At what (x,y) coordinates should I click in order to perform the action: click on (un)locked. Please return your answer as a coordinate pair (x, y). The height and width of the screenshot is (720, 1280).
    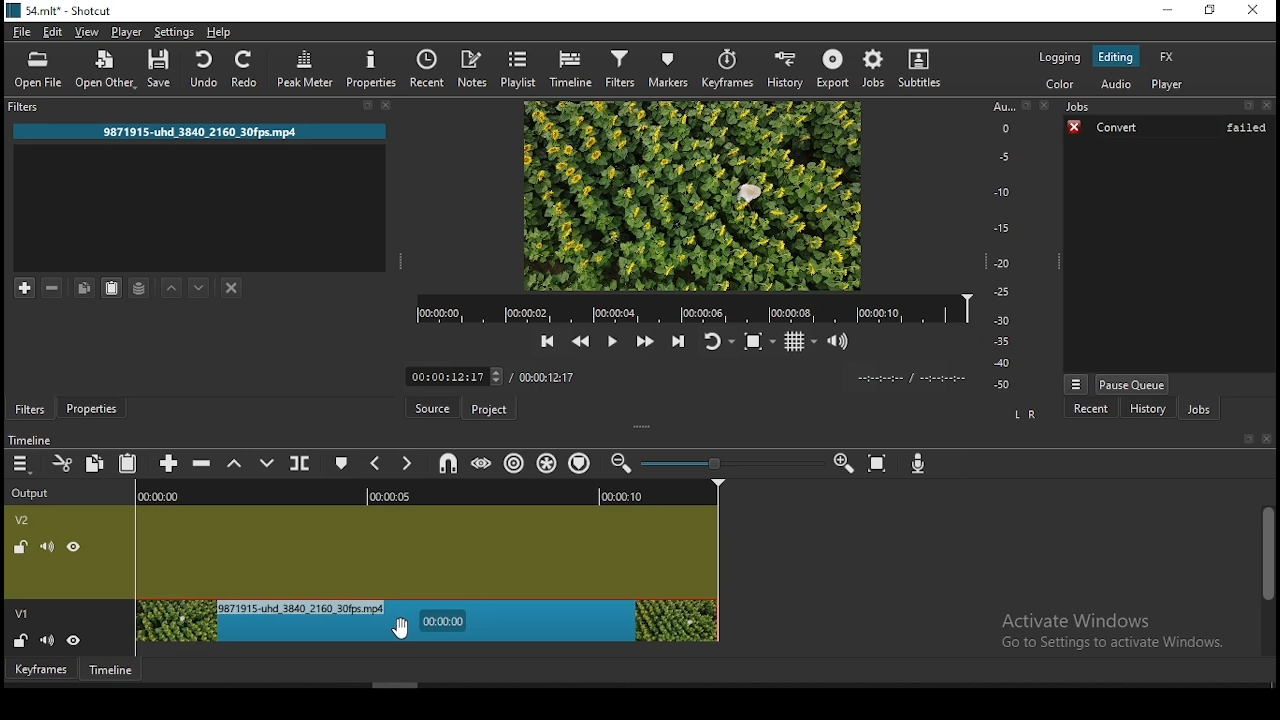
    Looking at the image, I should click on (23, 548).